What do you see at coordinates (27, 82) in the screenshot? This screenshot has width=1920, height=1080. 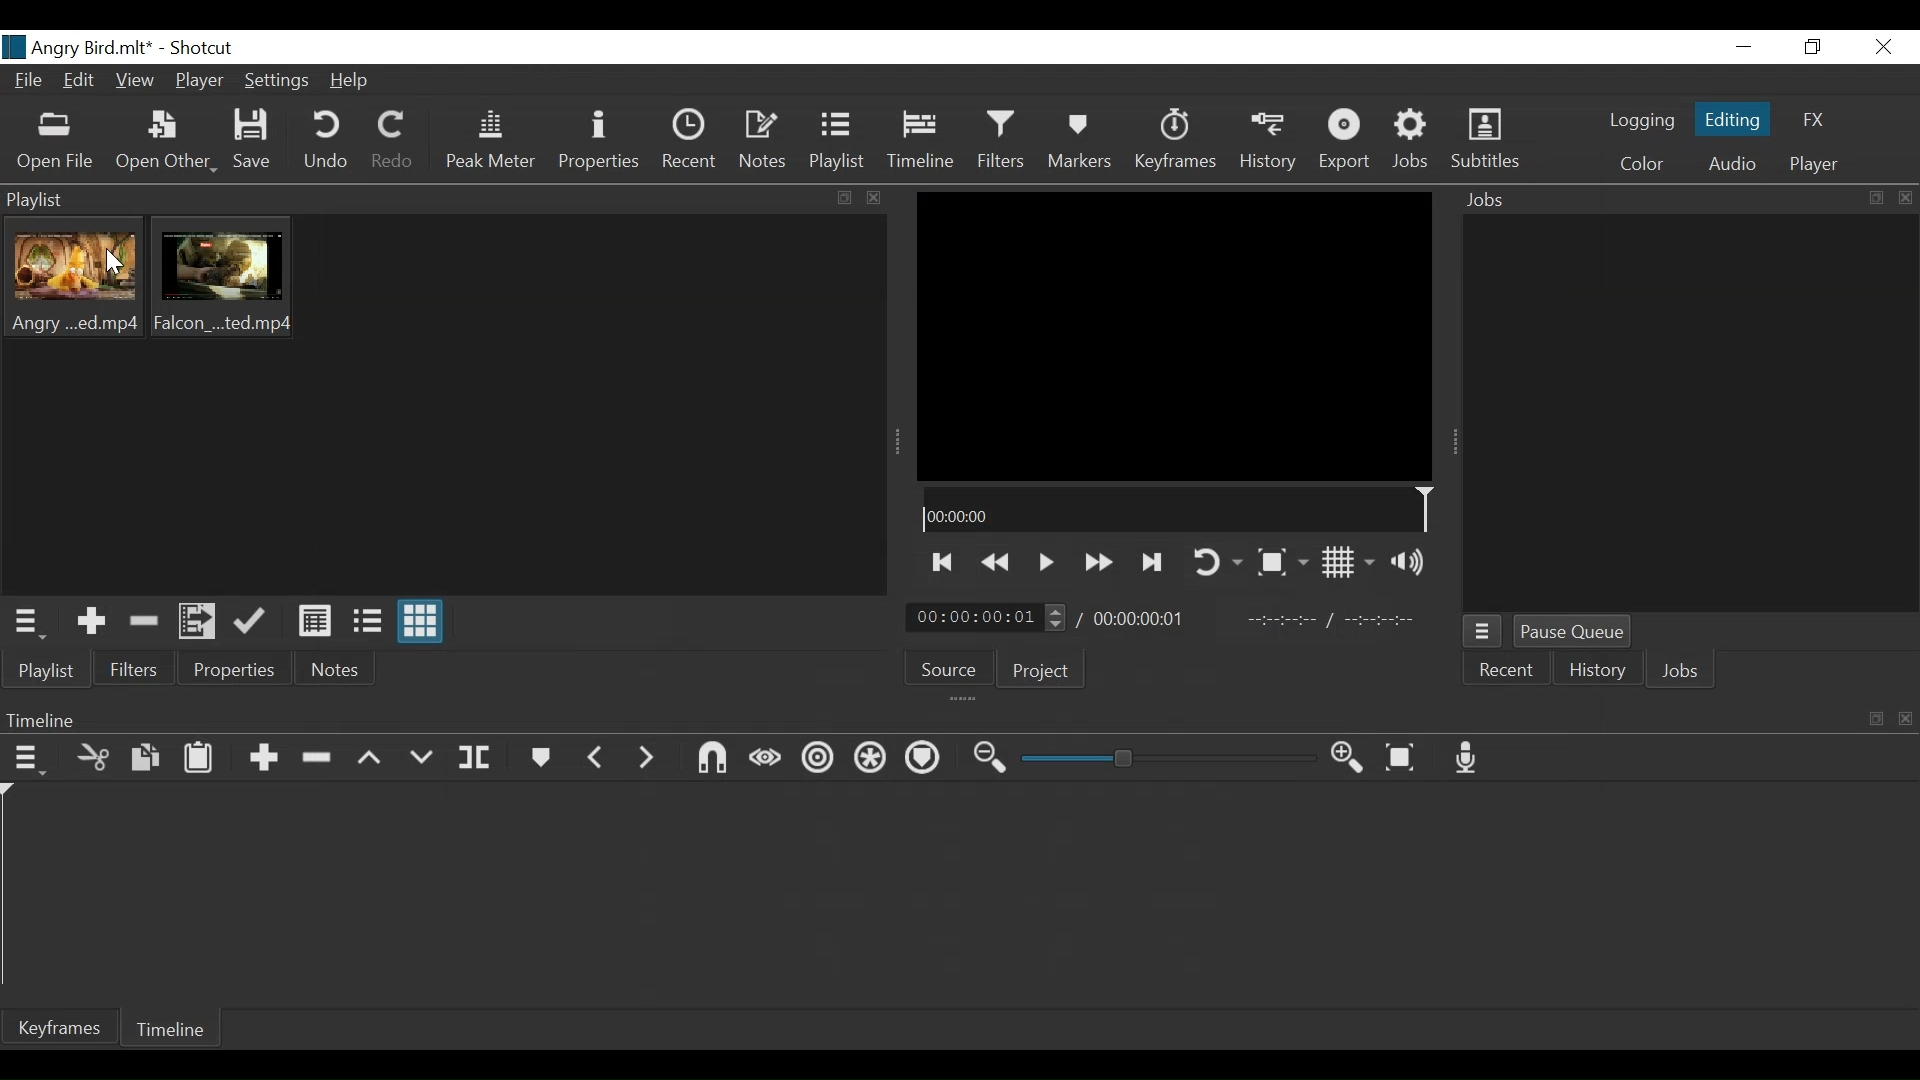 I see `File` at bounding box center [27, 82].